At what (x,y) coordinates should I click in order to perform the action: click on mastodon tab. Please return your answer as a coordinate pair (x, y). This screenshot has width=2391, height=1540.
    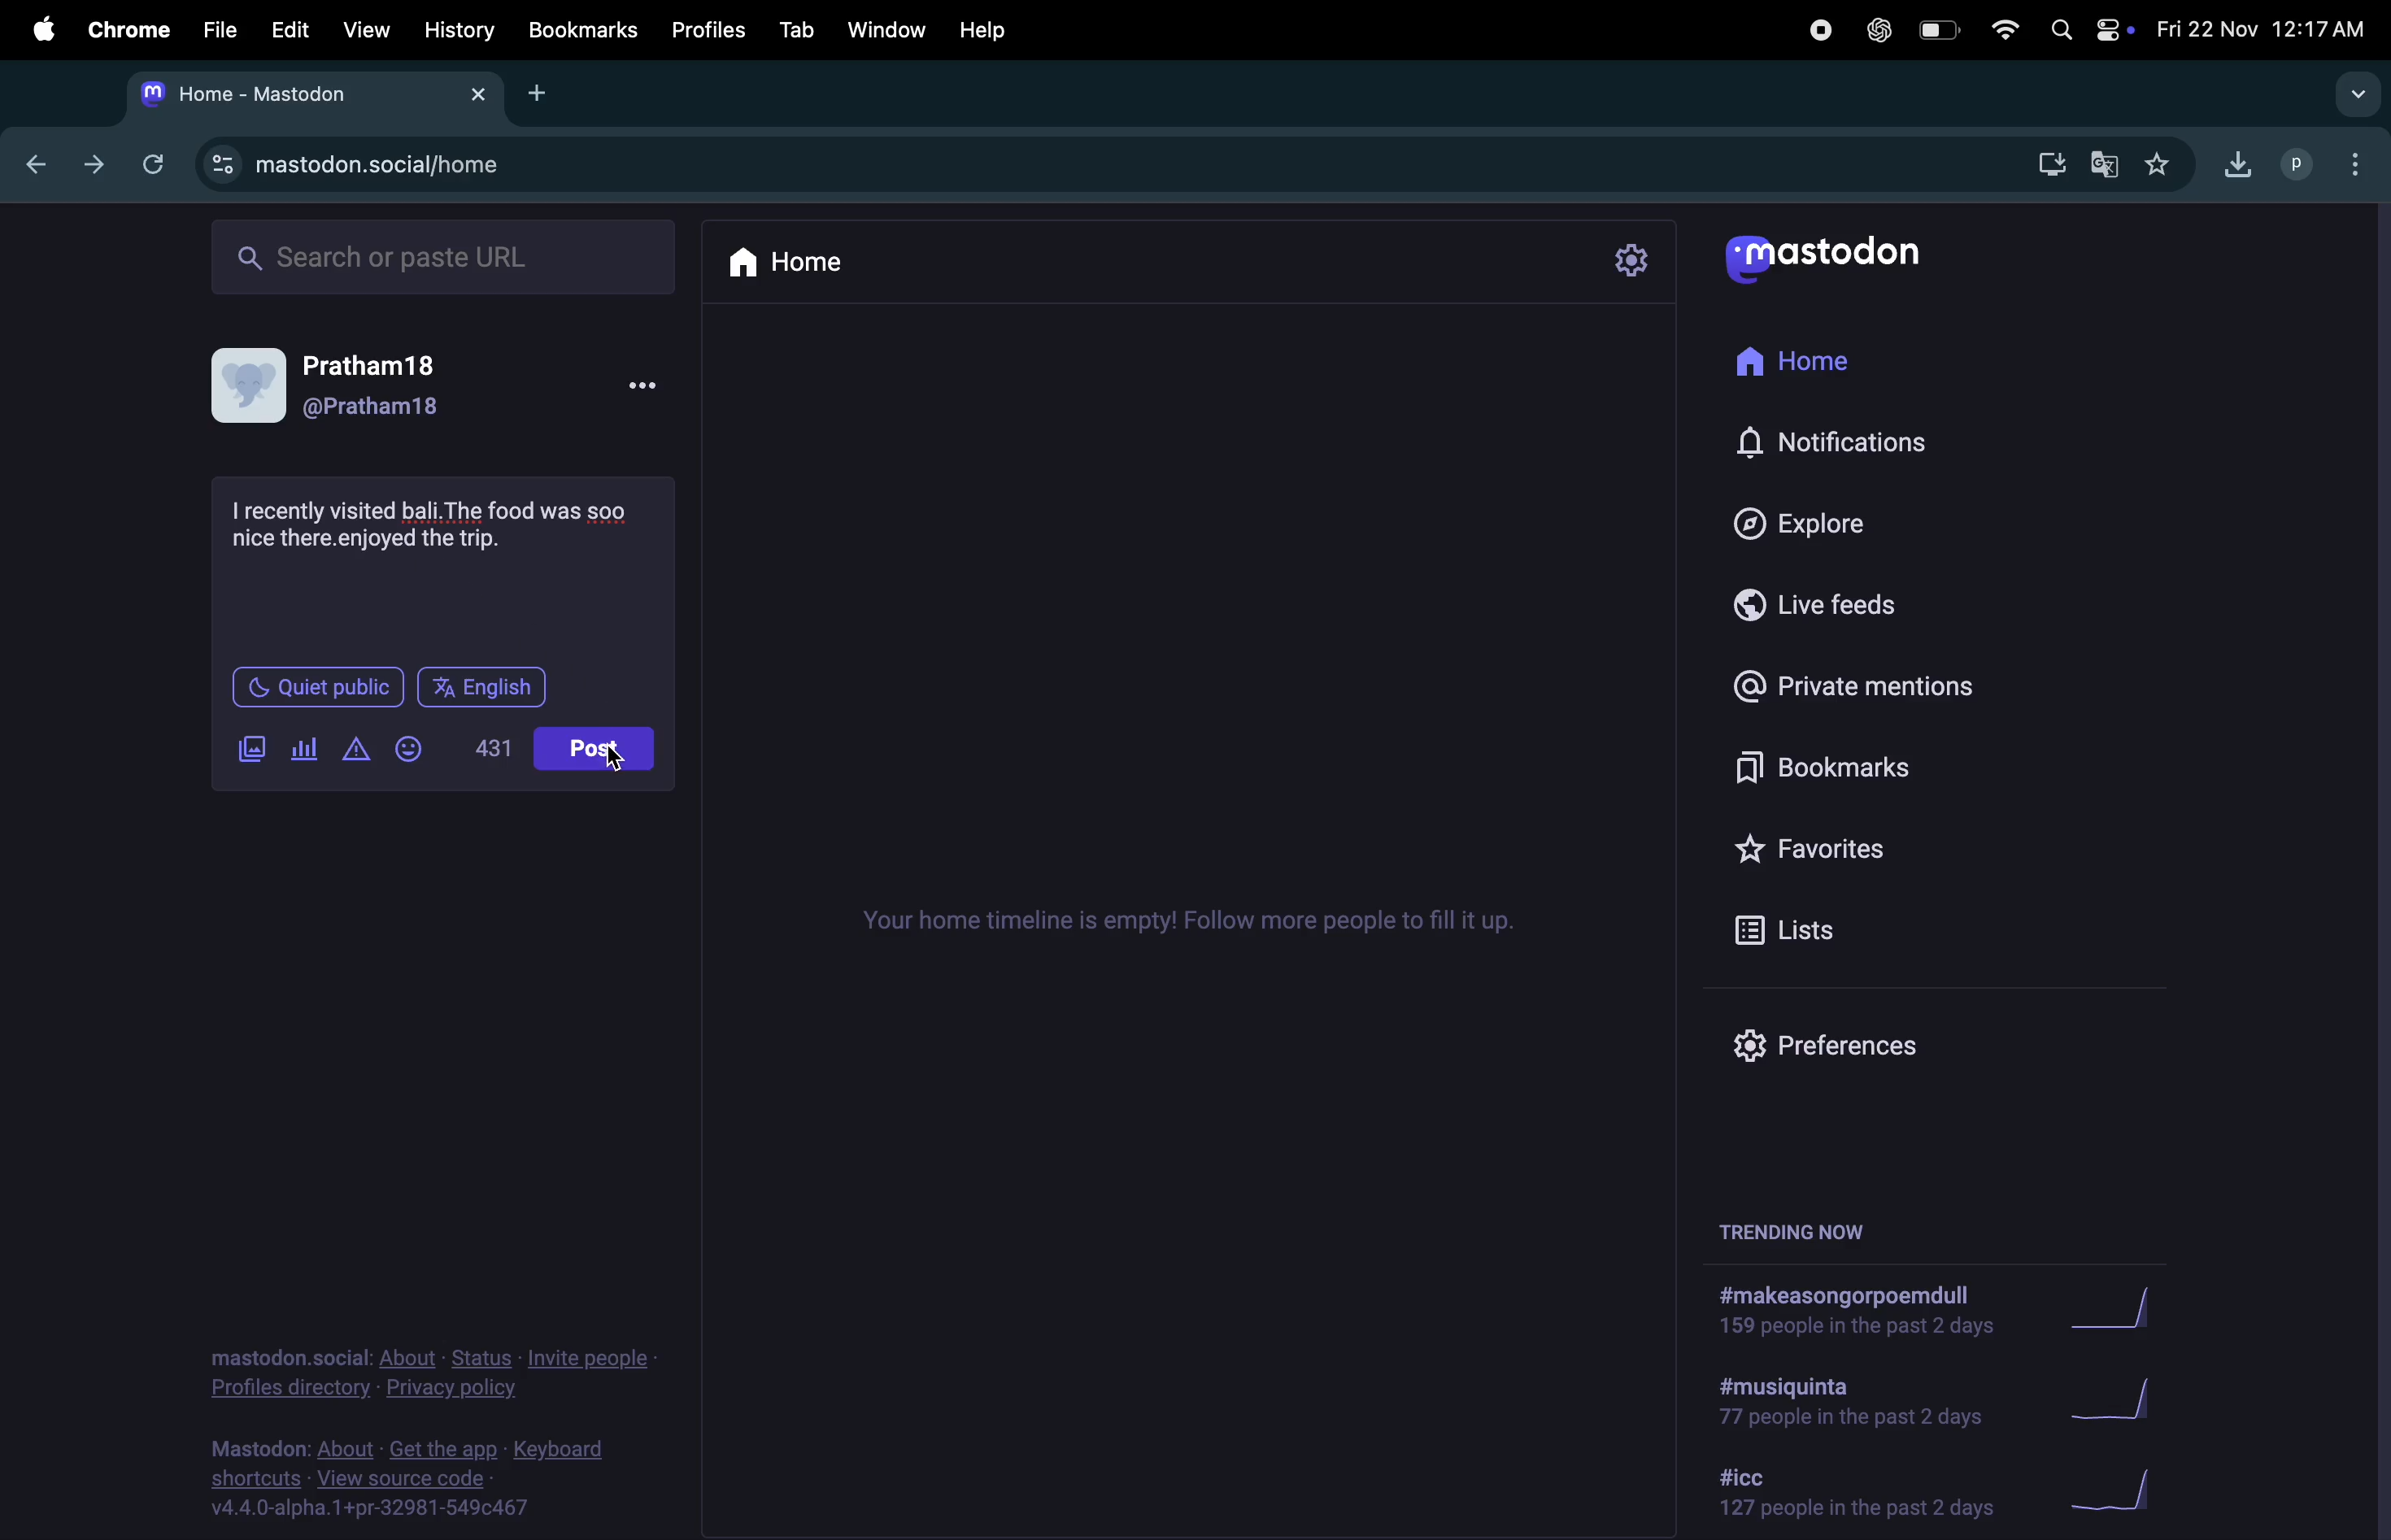
    Looking at the image, I should click on (316, 99).